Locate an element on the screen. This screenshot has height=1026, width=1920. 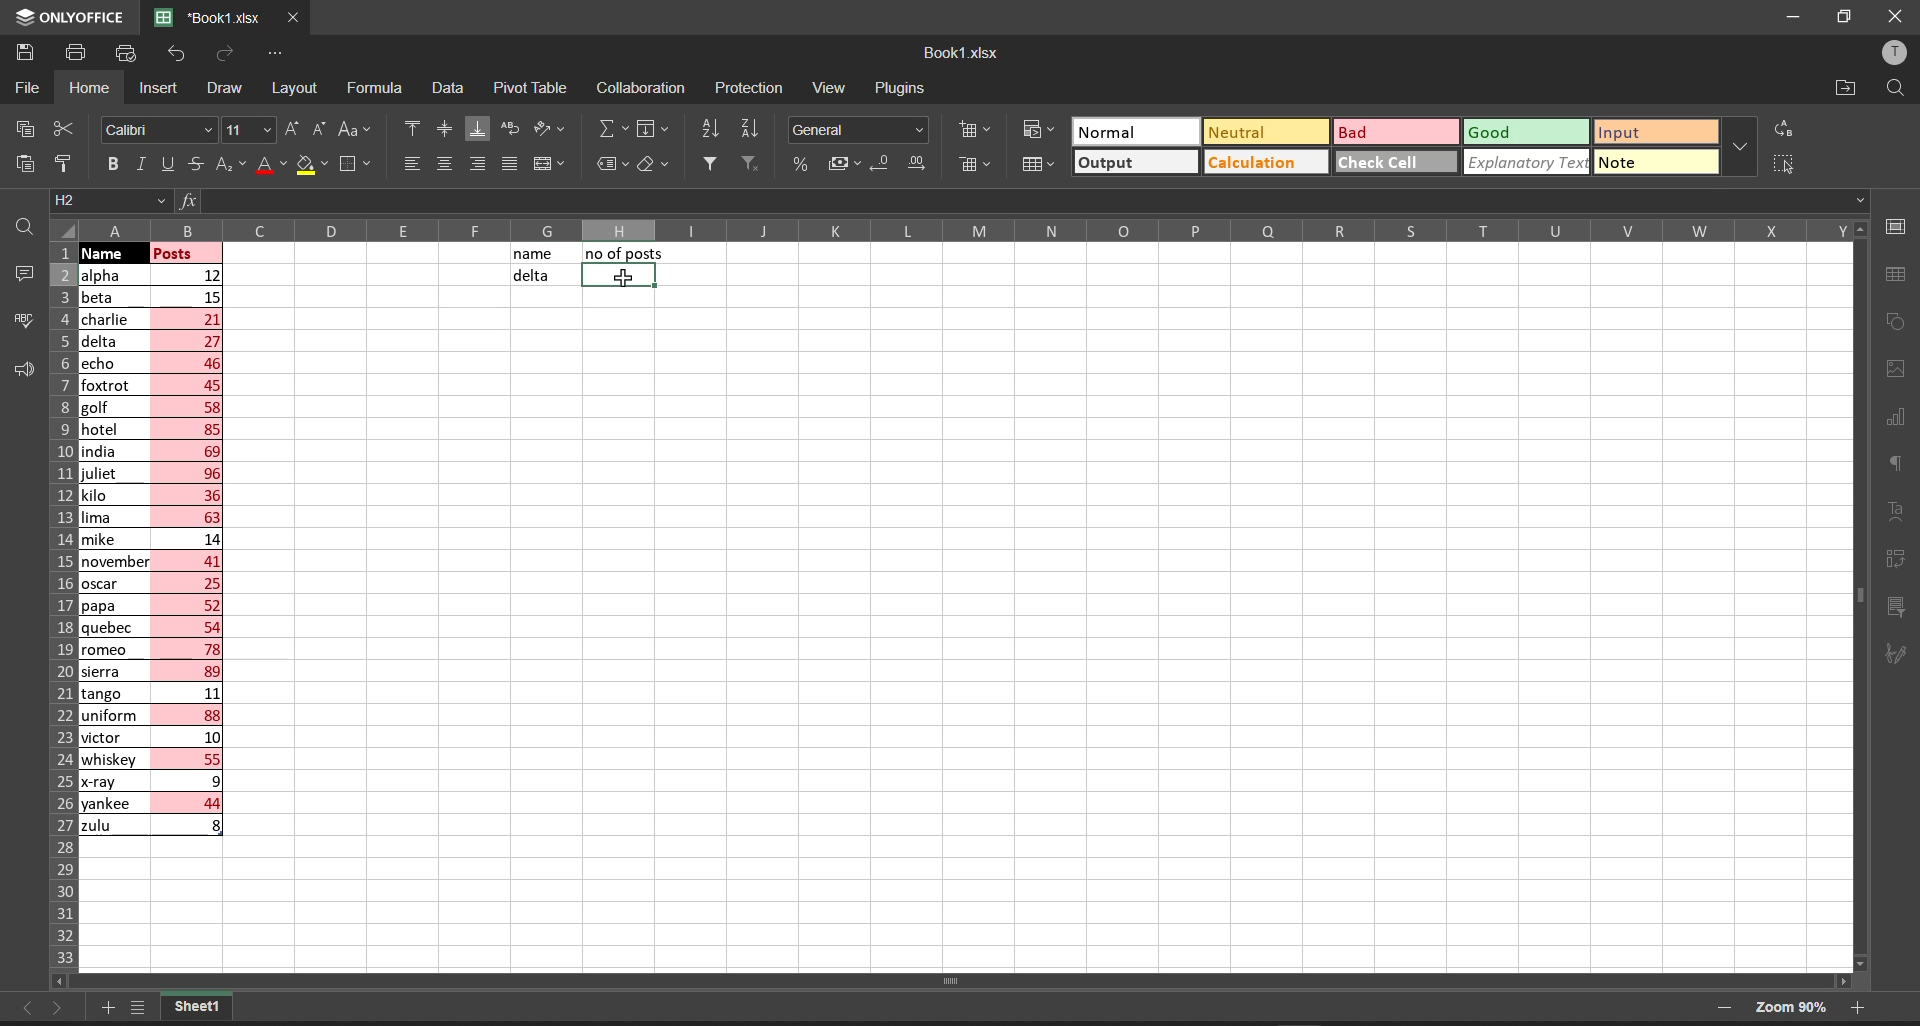
align center is located at coordinates (442, 165).